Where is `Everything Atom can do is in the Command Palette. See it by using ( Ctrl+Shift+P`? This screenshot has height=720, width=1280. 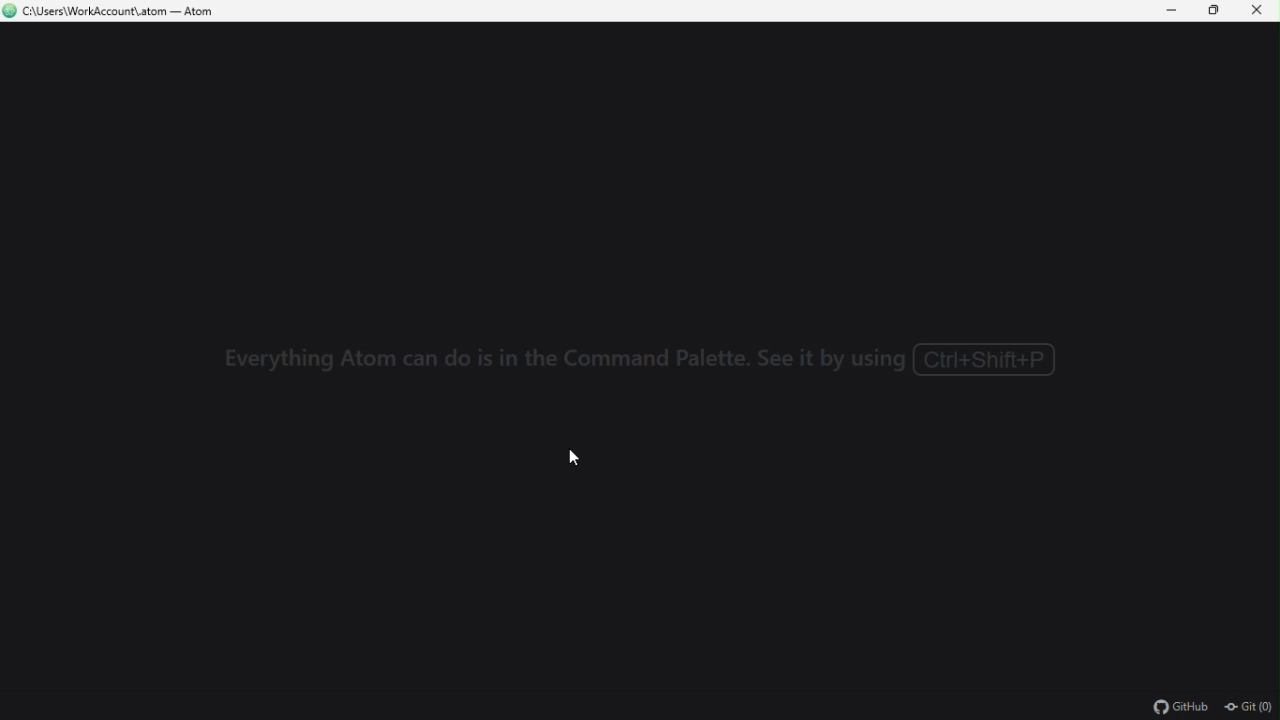 Everything Atom can do is in the Command Palette. See it by using ( Ctrl+Shift+P is located at coordinates (638, 360).